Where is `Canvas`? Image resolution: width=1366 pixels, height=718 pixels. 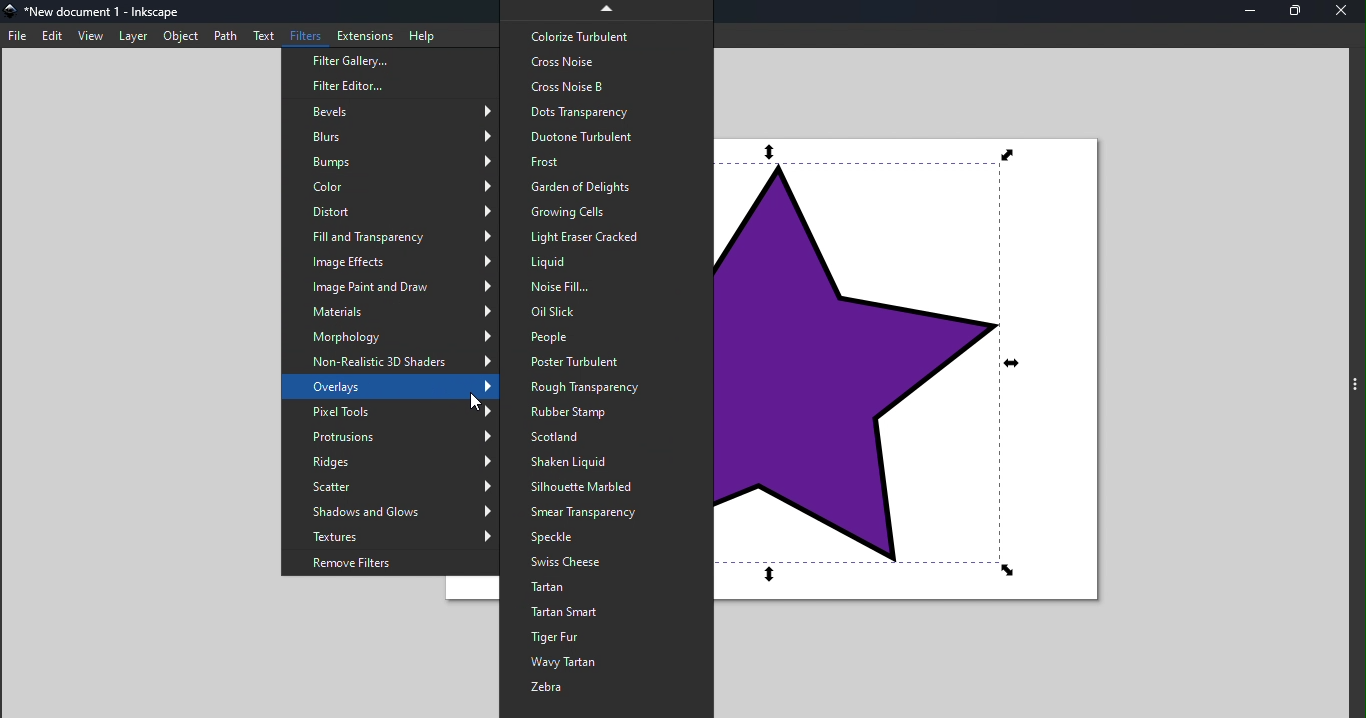 Canvas is located at coordinates (920, 372).